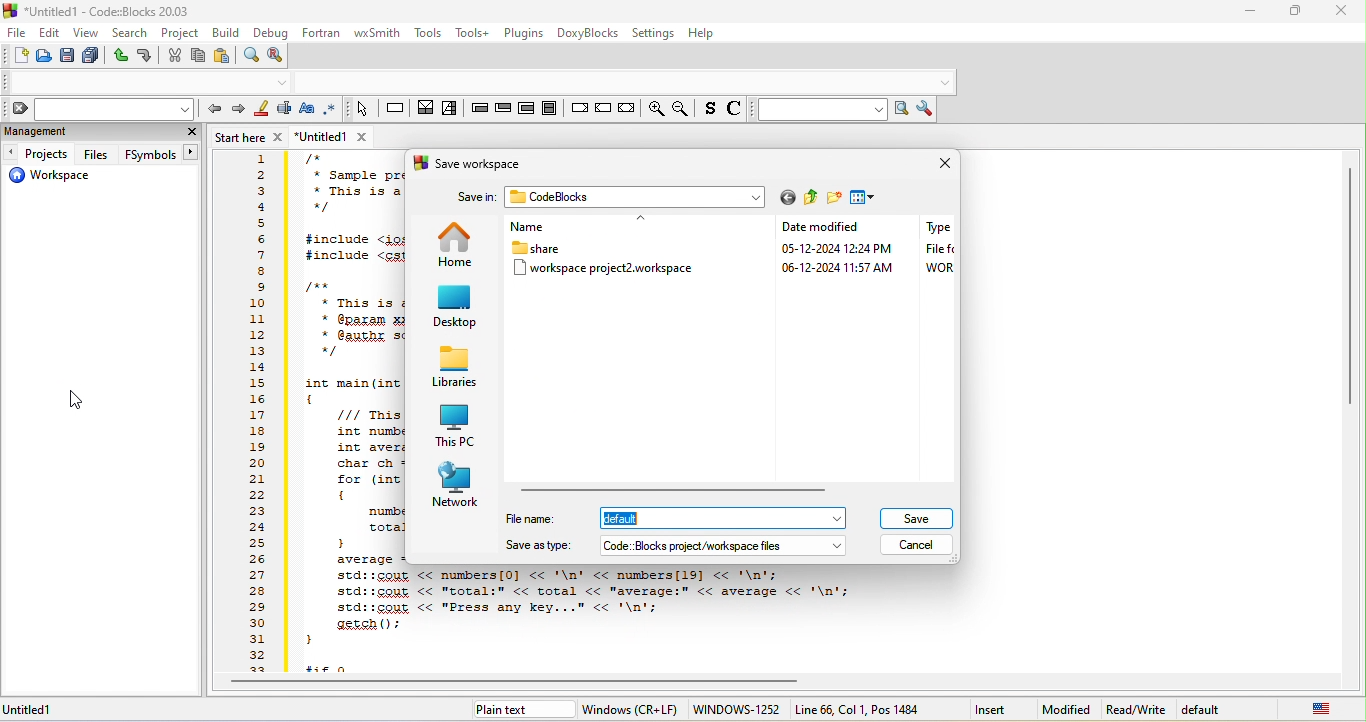 The height and width of the screenshot is (722, 1366). Describe the element at coordinates (279, 57) in the screenshot. I see `replace` at that location.